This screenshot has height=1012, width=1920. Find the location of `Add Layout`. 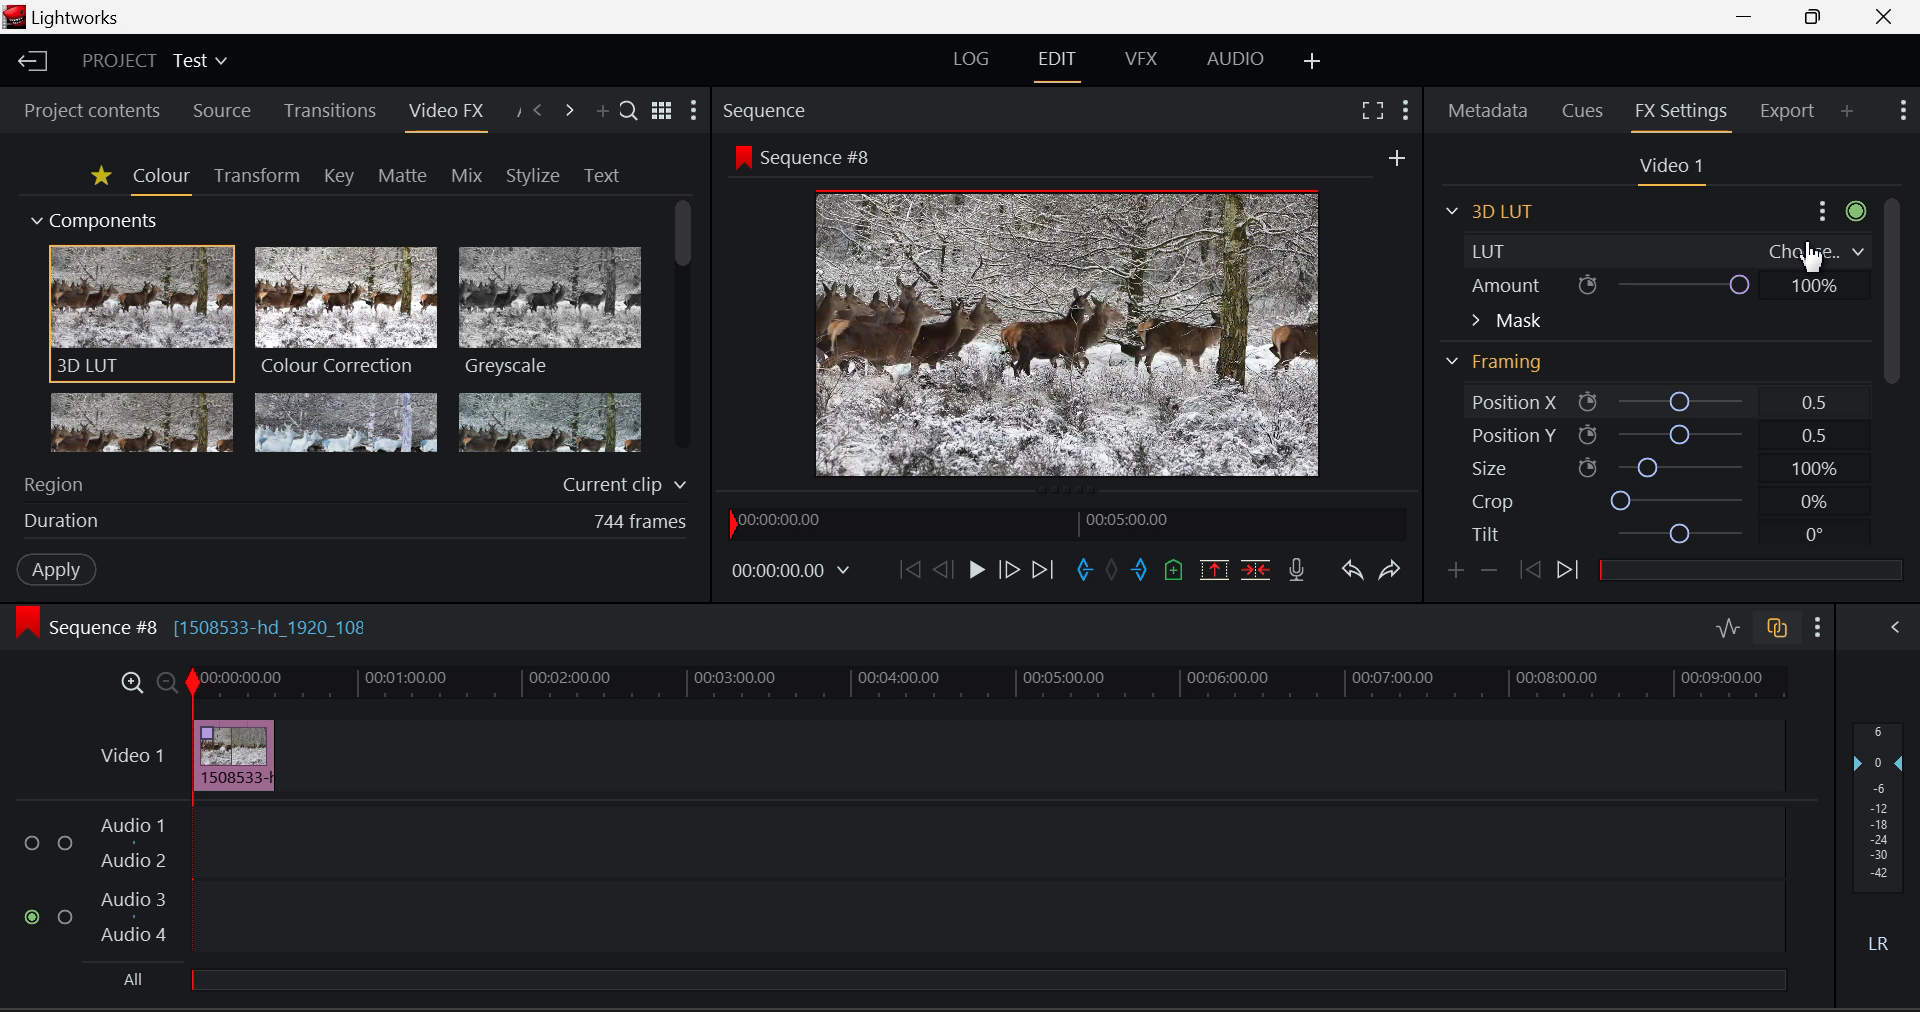

Add Layout is located at coordinates (1310, 61).